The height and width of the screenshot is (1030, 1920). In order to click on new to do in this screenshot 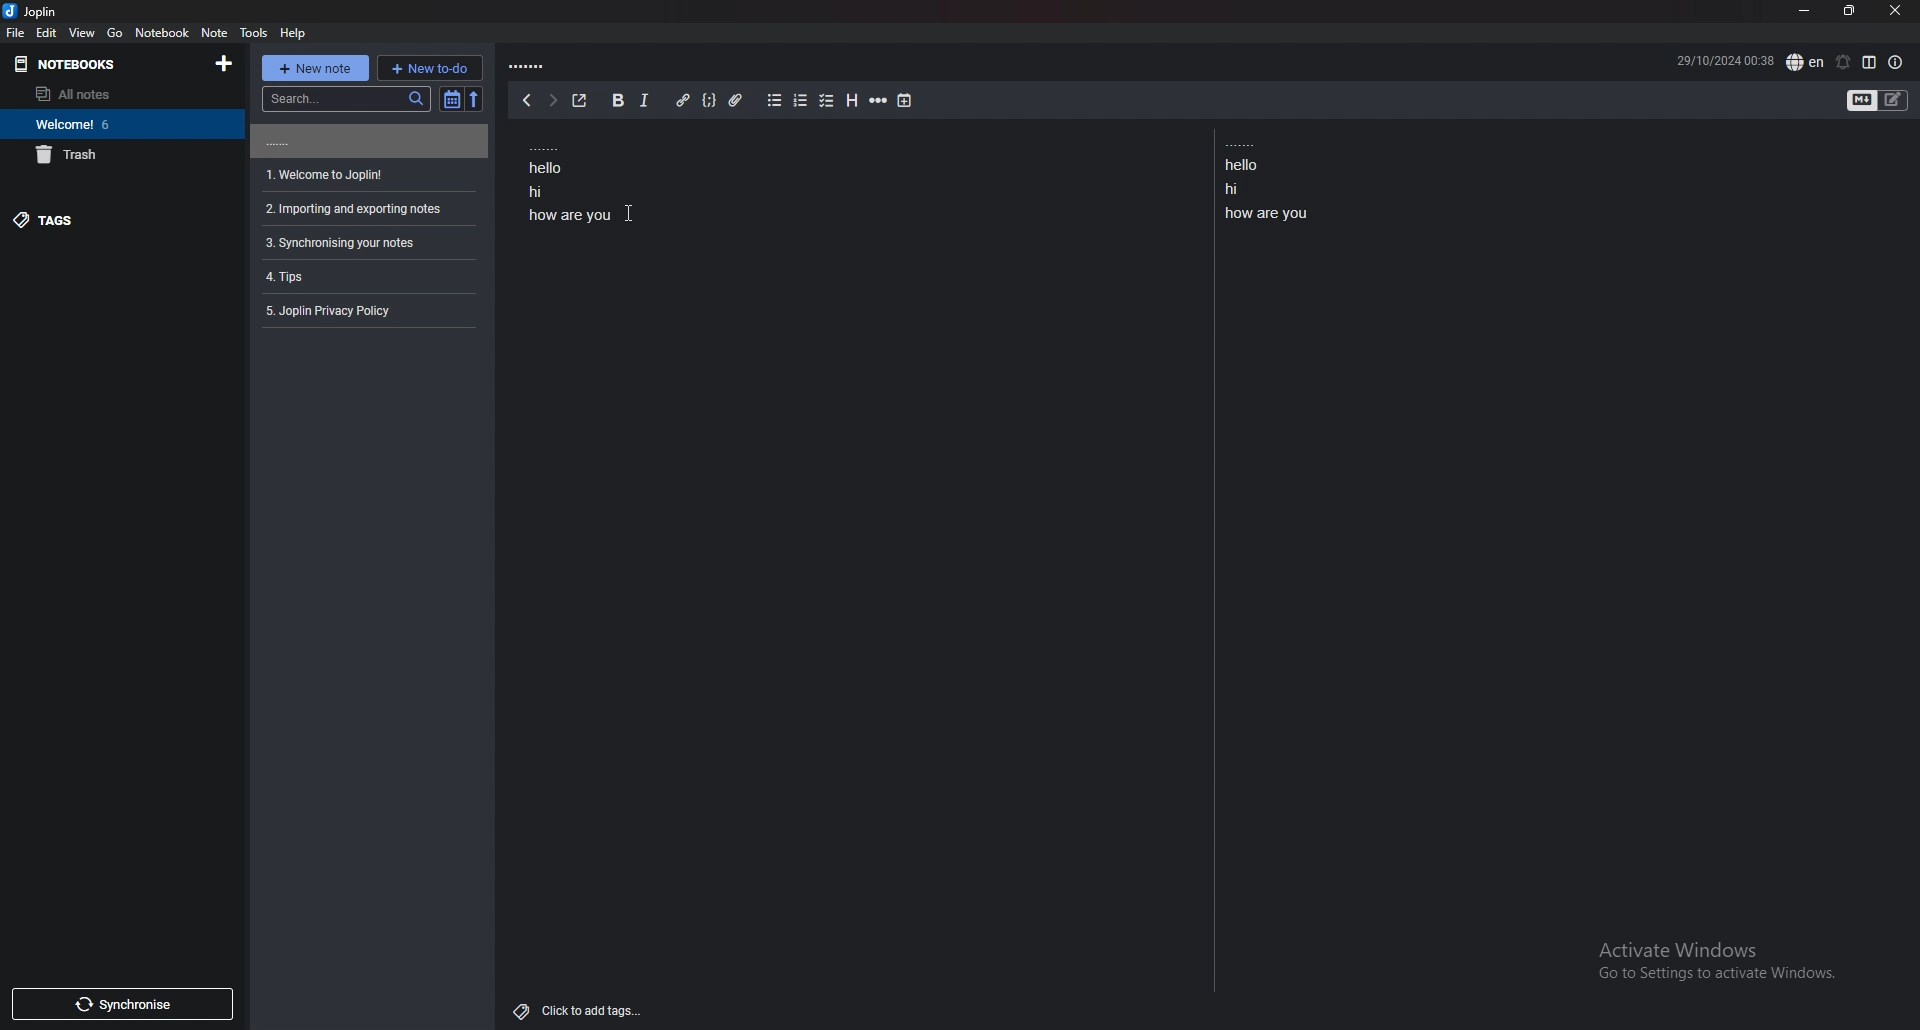, I will do `click(430, 68)`.